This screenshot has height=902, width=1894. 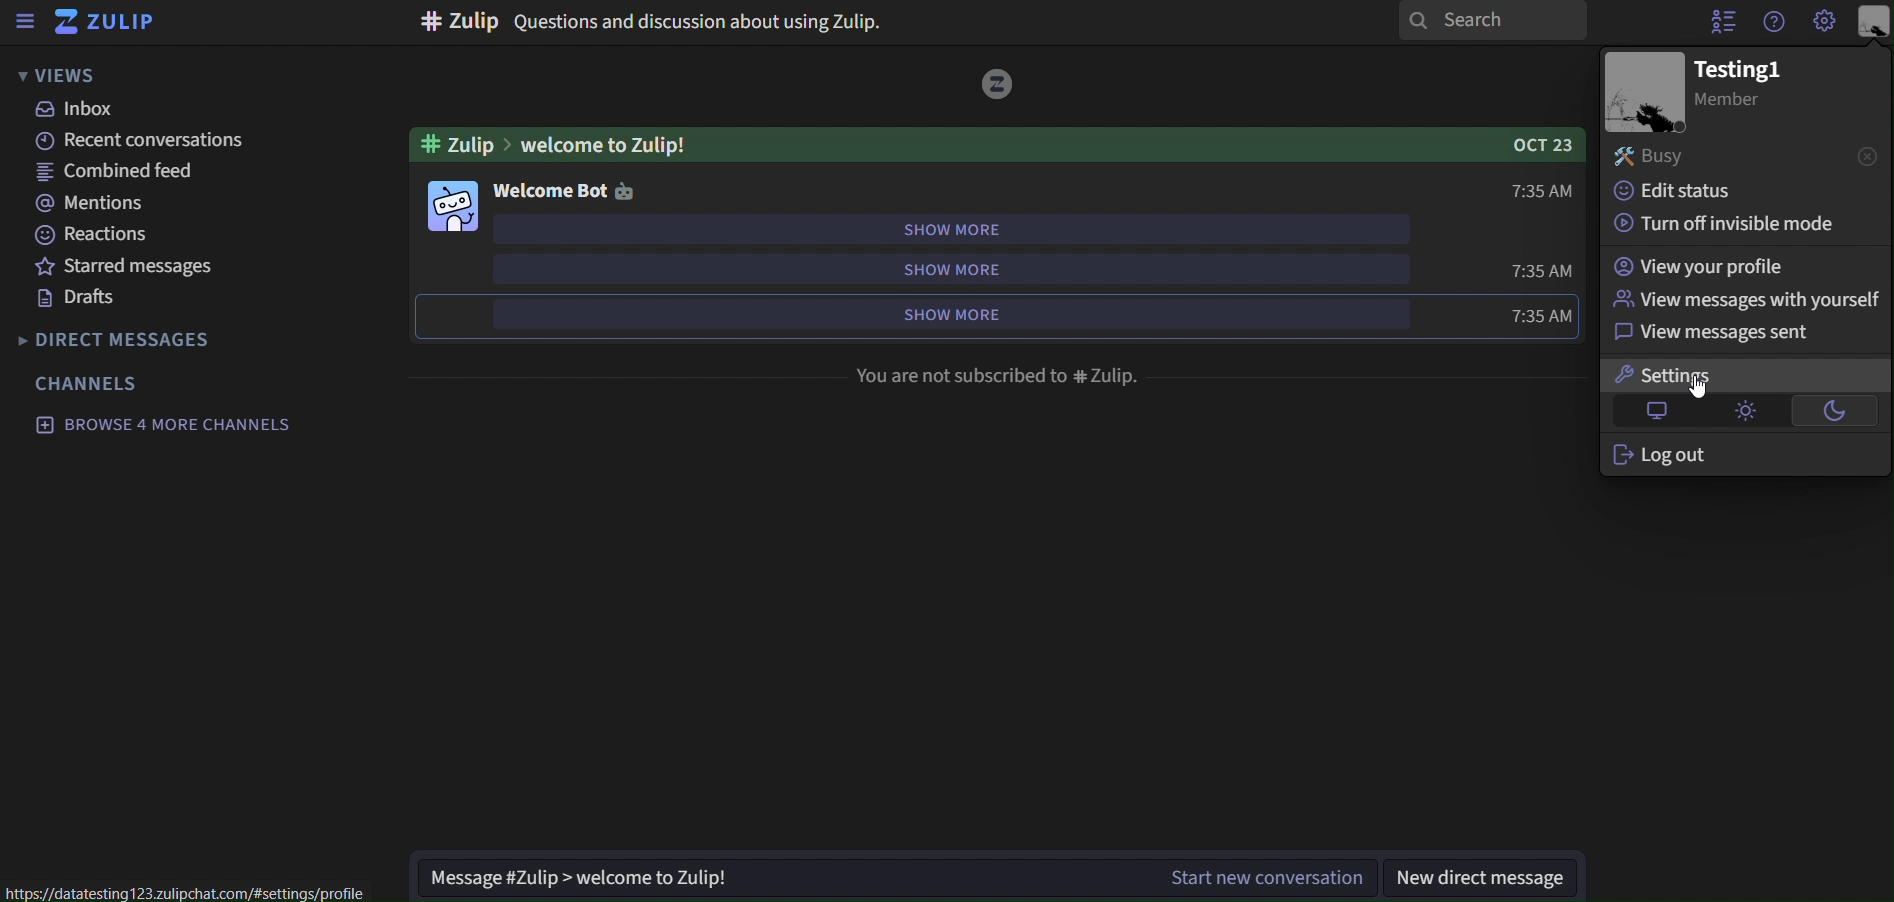 I want to click on search, so click(x=1495, y=21).